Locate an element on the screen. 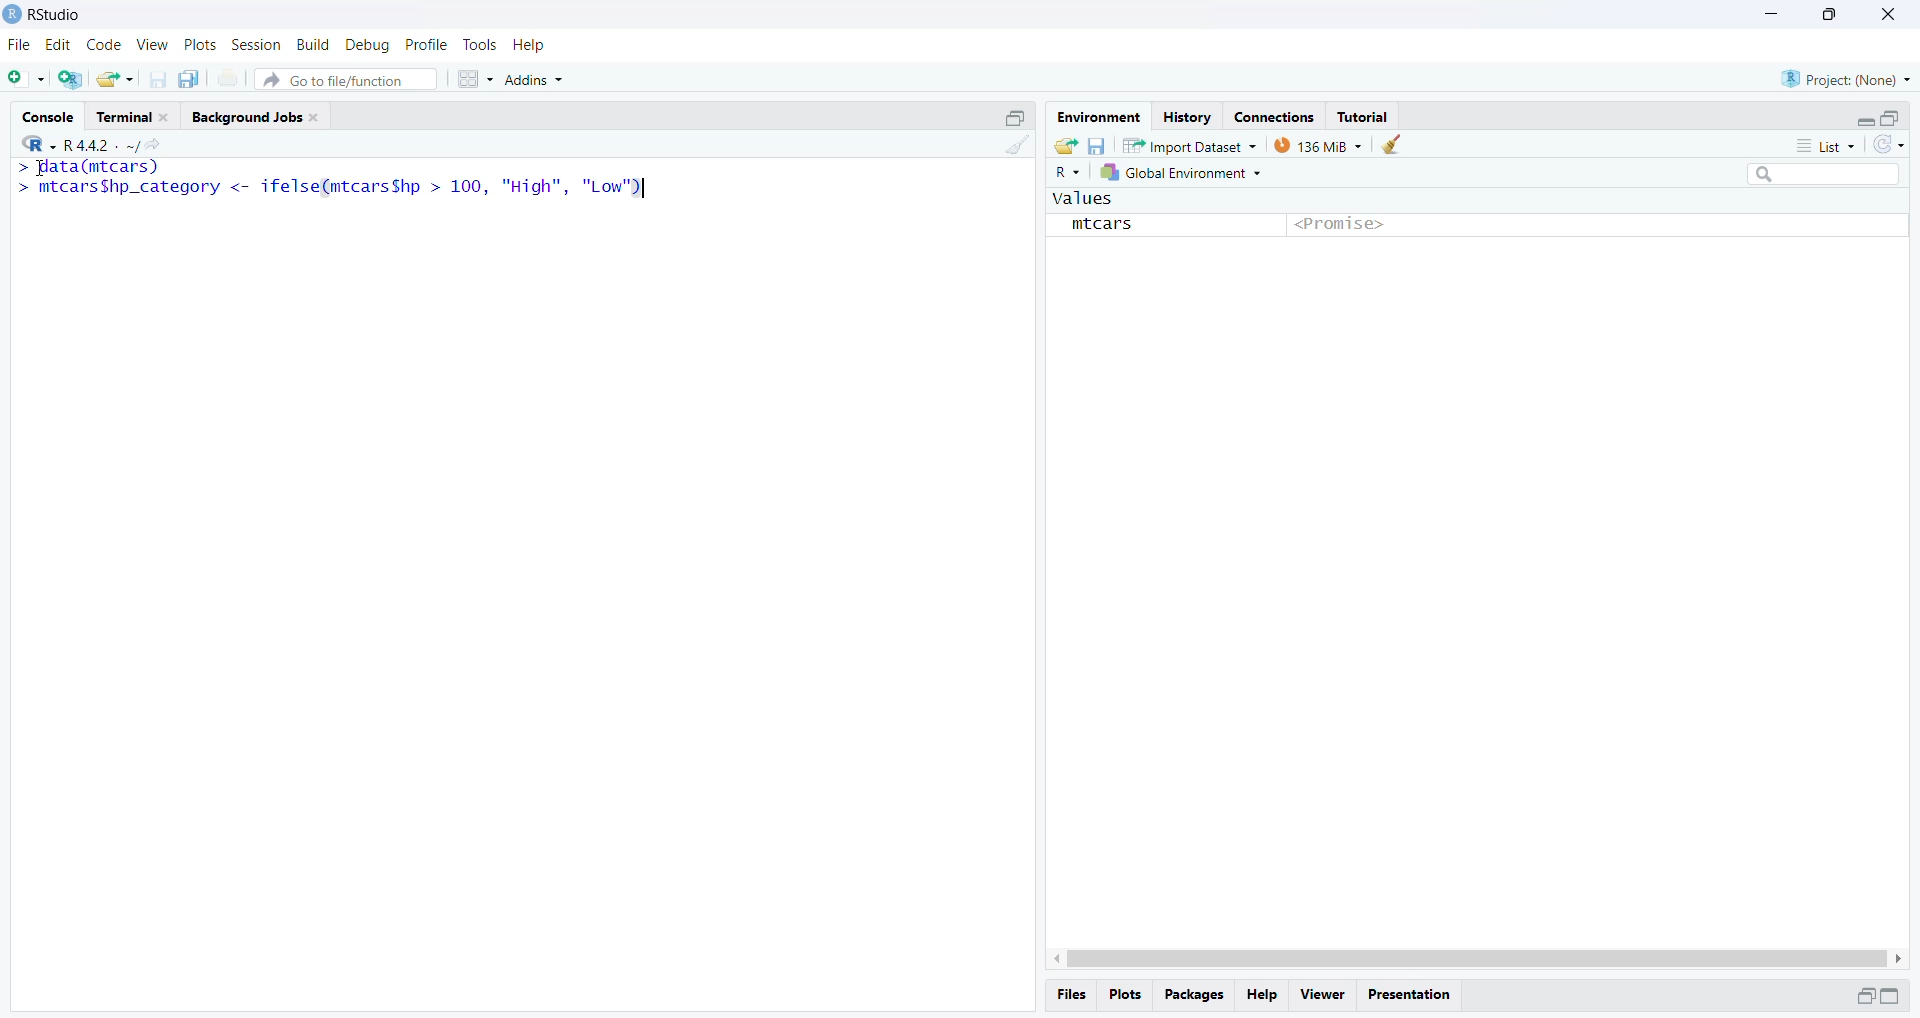 This screenshot has width=1920, height=1018. Terminal is located at coordinates (135, 116).